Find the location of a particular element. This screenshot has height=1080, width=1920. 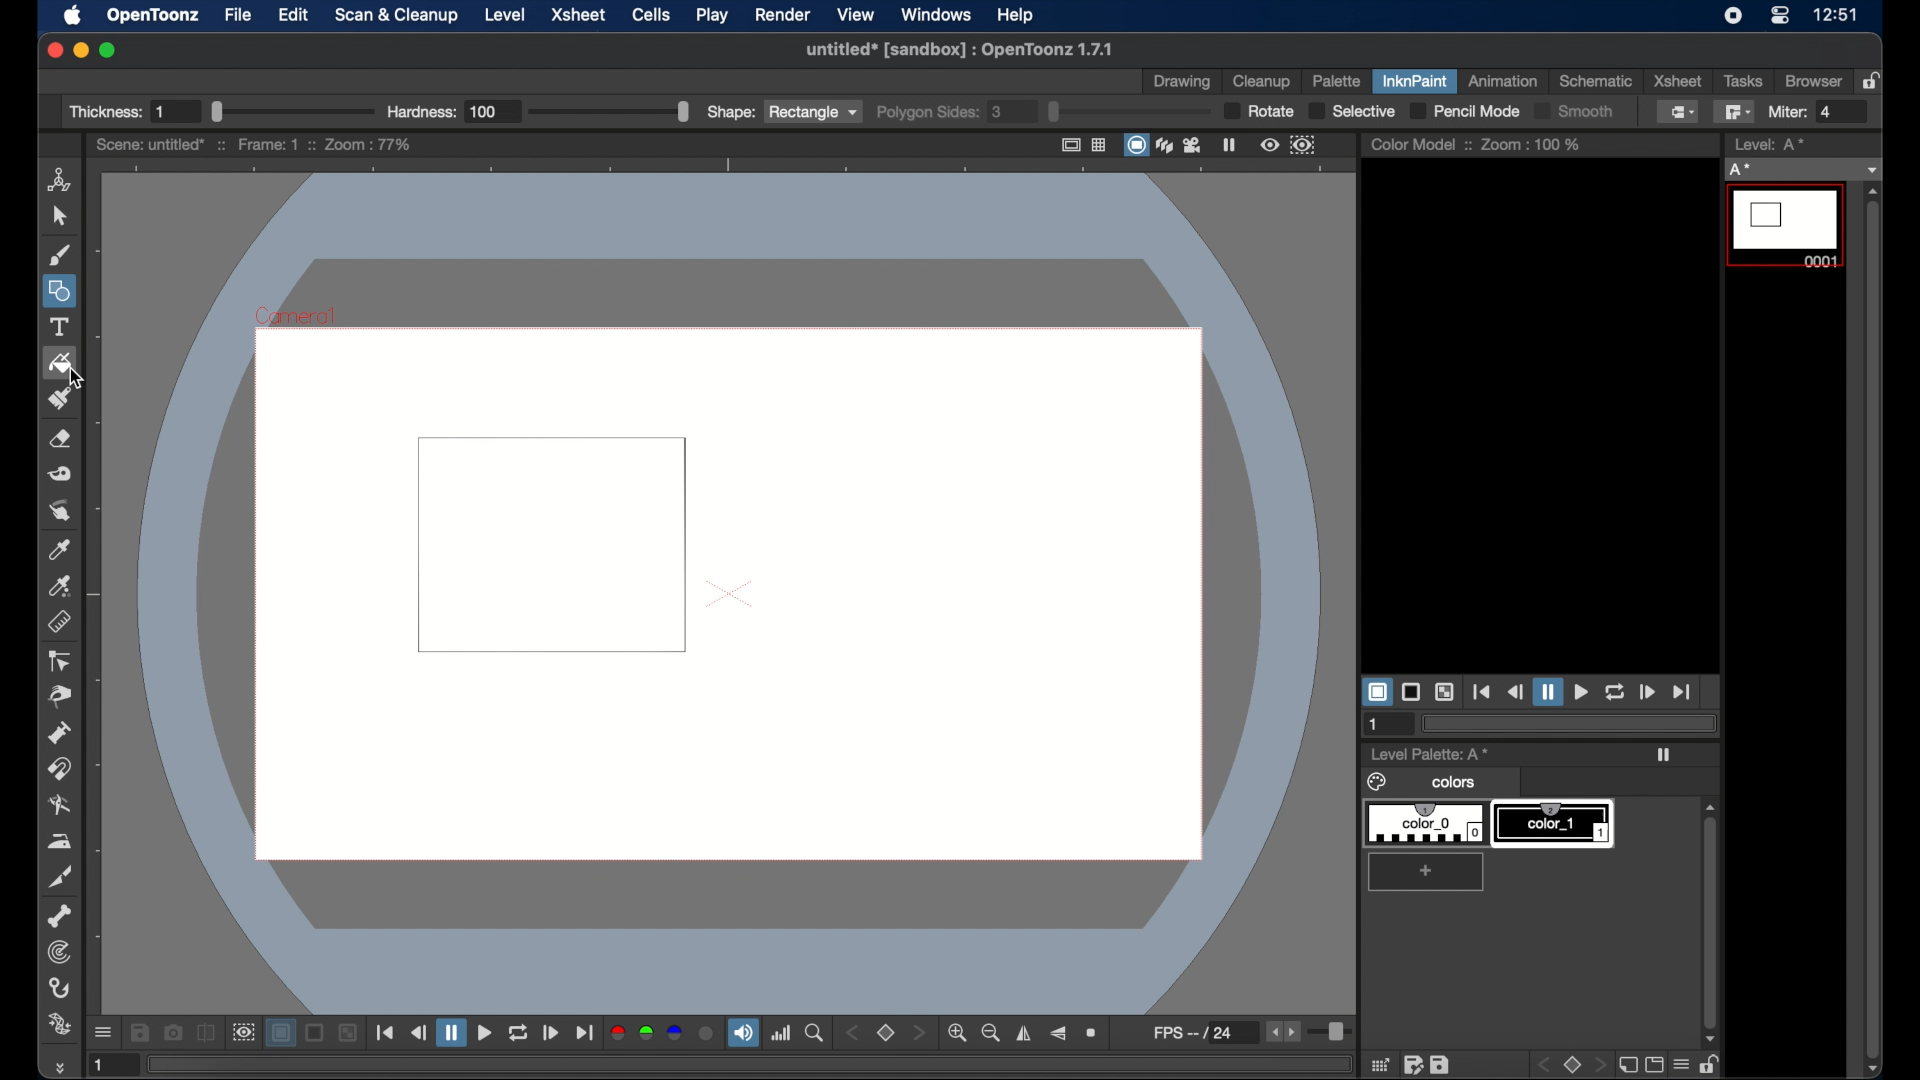

locator is located at coordinates (814, 1033).